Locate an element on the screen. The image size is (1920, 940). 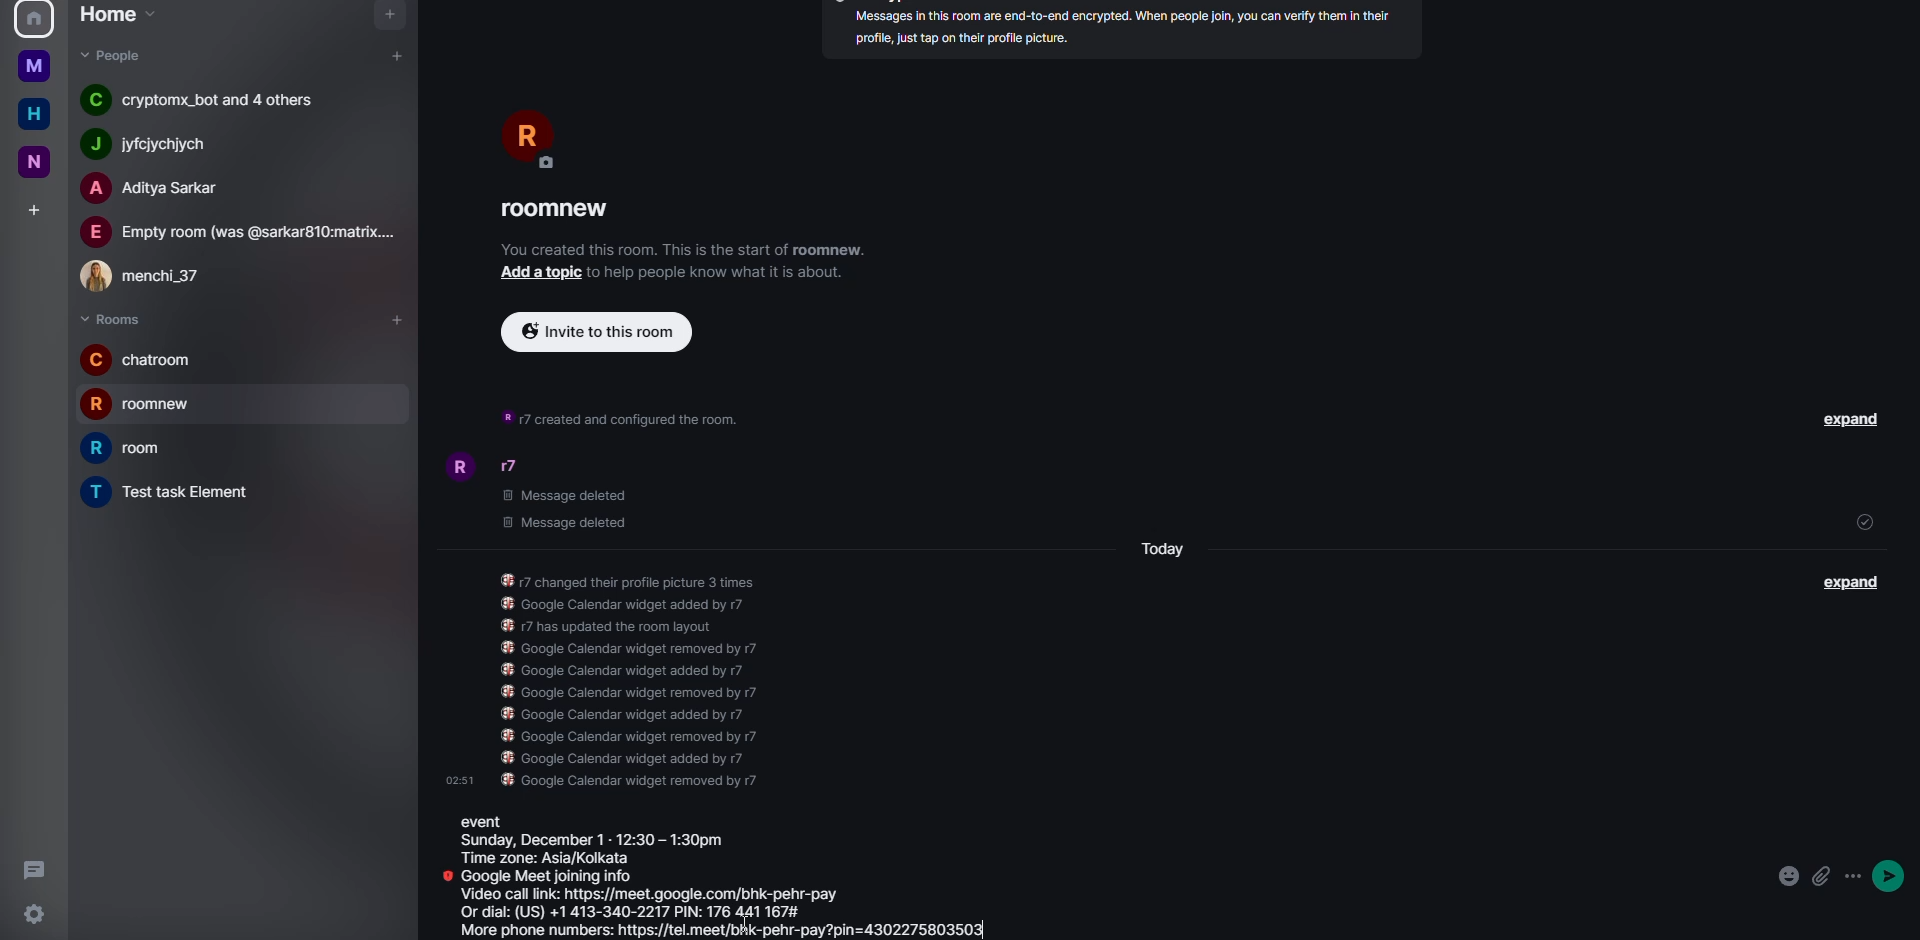
cursor is located at coordinates (167, 694).